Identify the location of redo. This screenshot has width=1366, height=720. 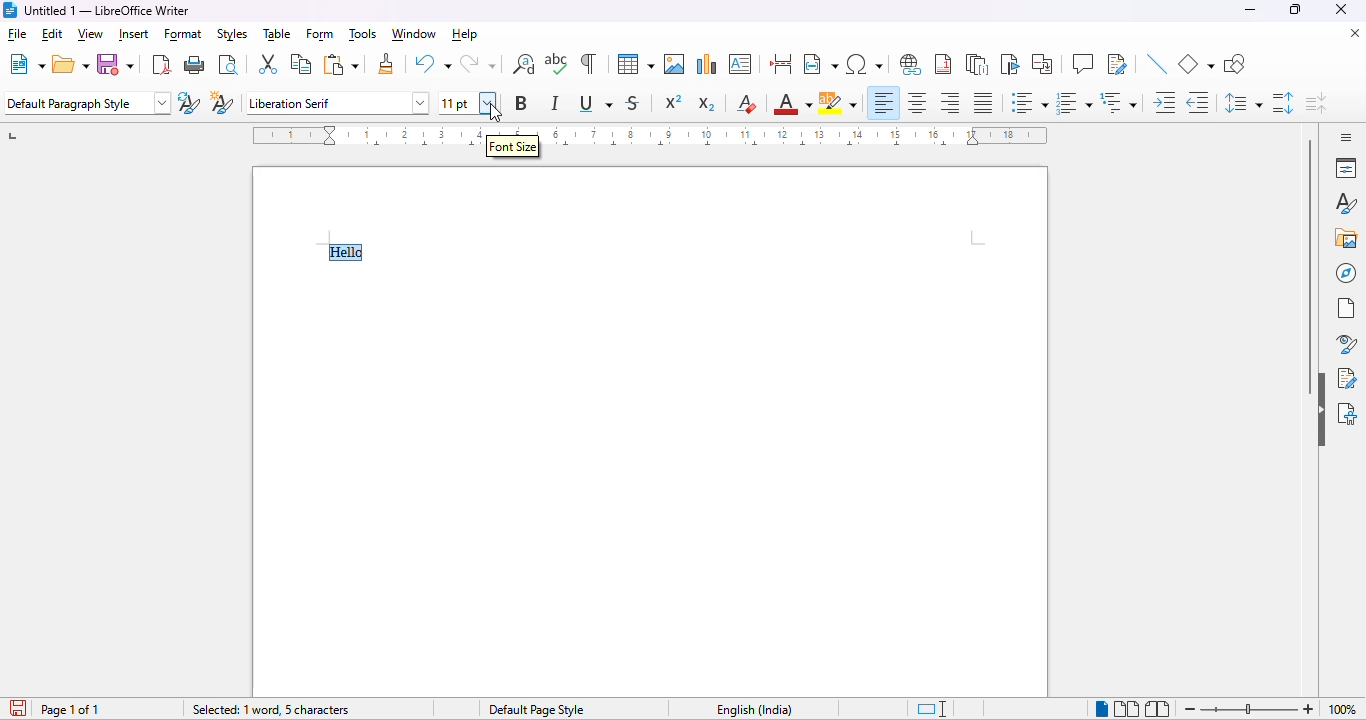
(480, 64).